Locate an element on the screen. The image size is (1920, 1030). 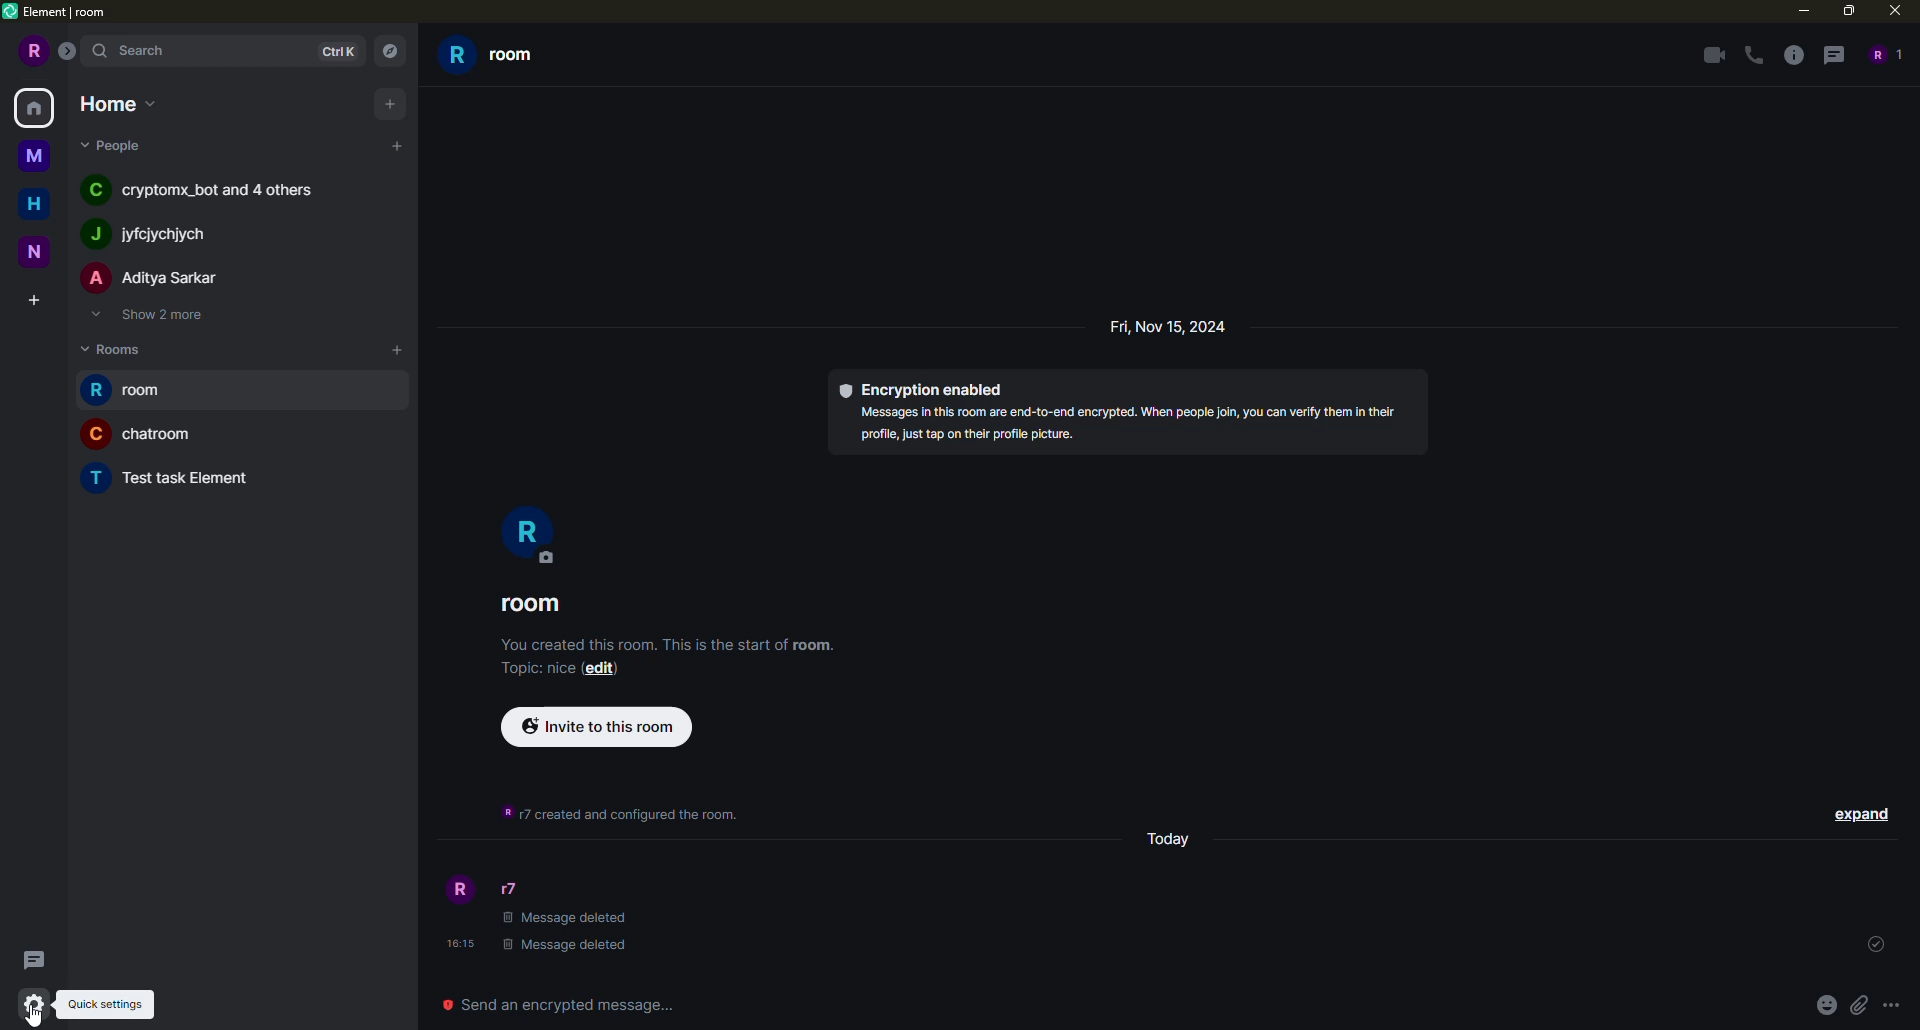
home is located at coordinates (38, 107).